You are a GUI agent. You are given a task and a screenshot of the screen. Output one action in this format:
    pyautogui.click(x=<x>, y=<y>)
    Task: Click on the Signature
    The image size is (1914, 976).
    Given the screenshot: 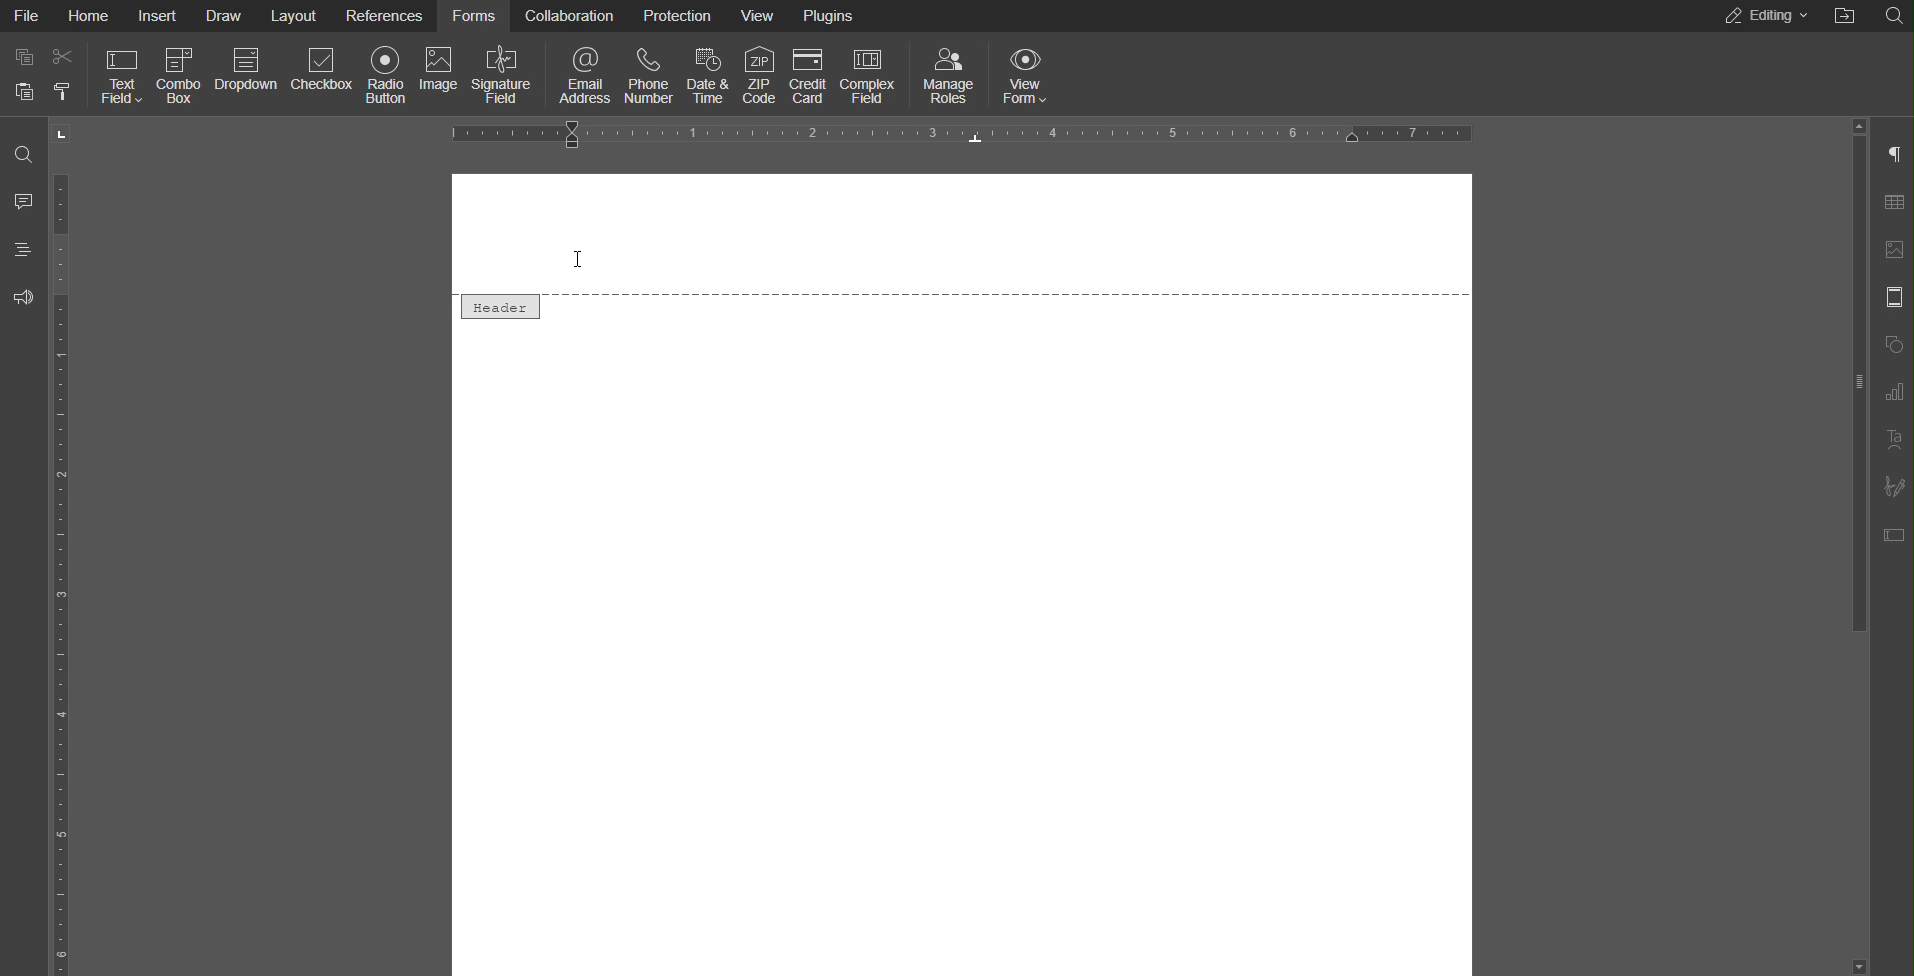 What is the action you would take?
    pyautogui.click(x=1892, y=486)
    